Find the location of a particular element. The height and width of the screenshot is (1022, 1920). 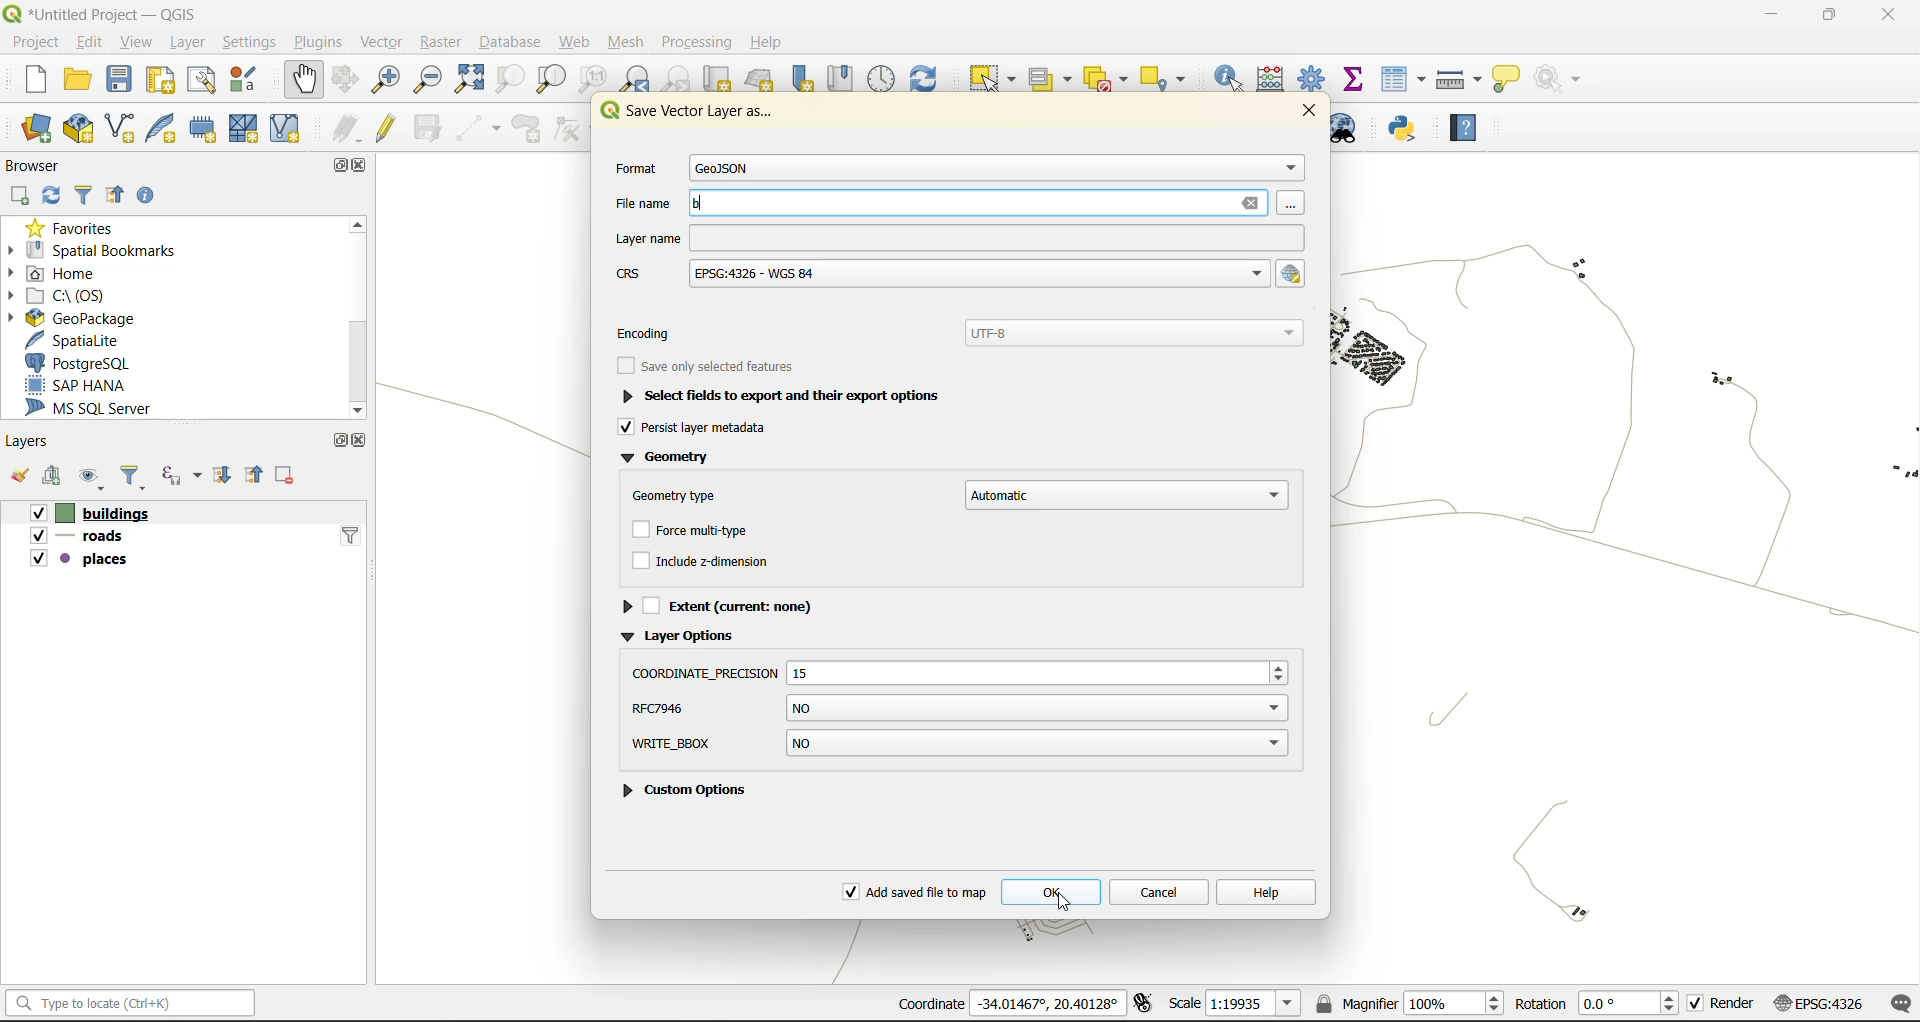

refresh is located at coordinates (55, 195).